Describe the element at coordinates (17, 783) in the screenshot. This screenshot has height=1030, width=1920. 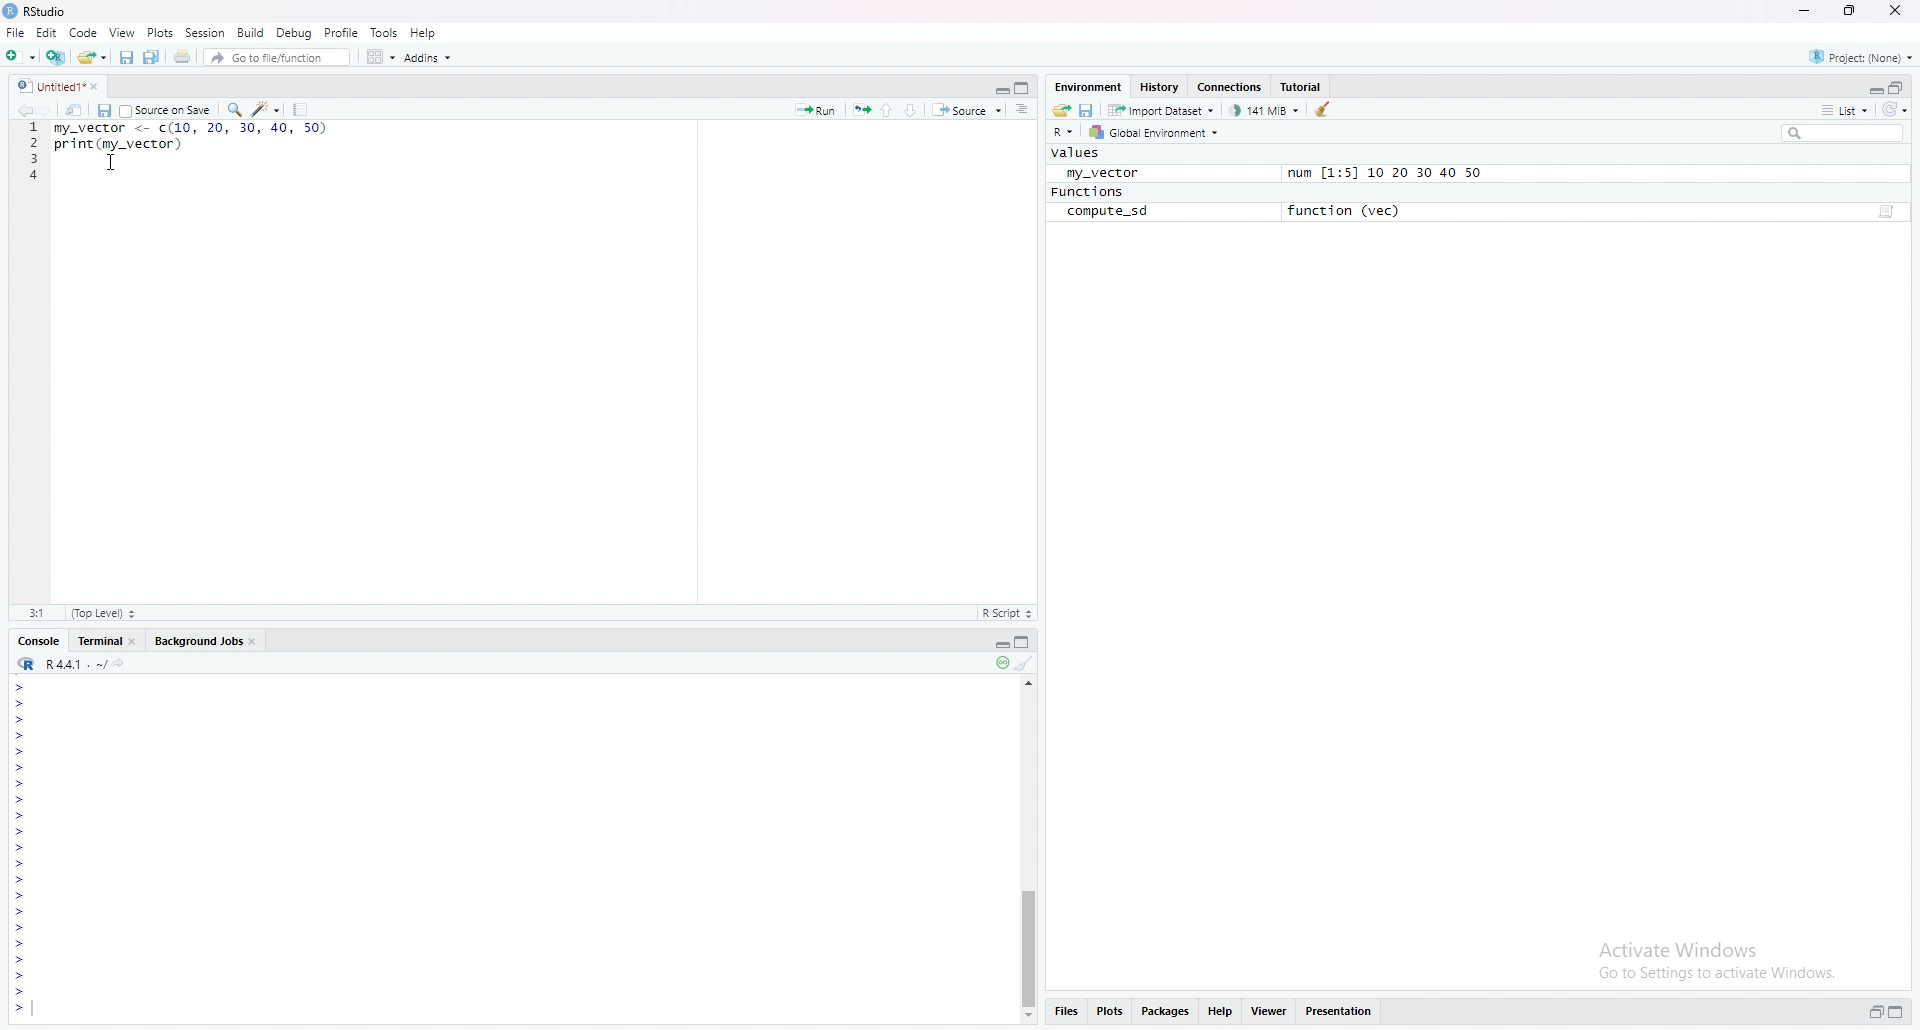
I see `prompt cursor` at that location.